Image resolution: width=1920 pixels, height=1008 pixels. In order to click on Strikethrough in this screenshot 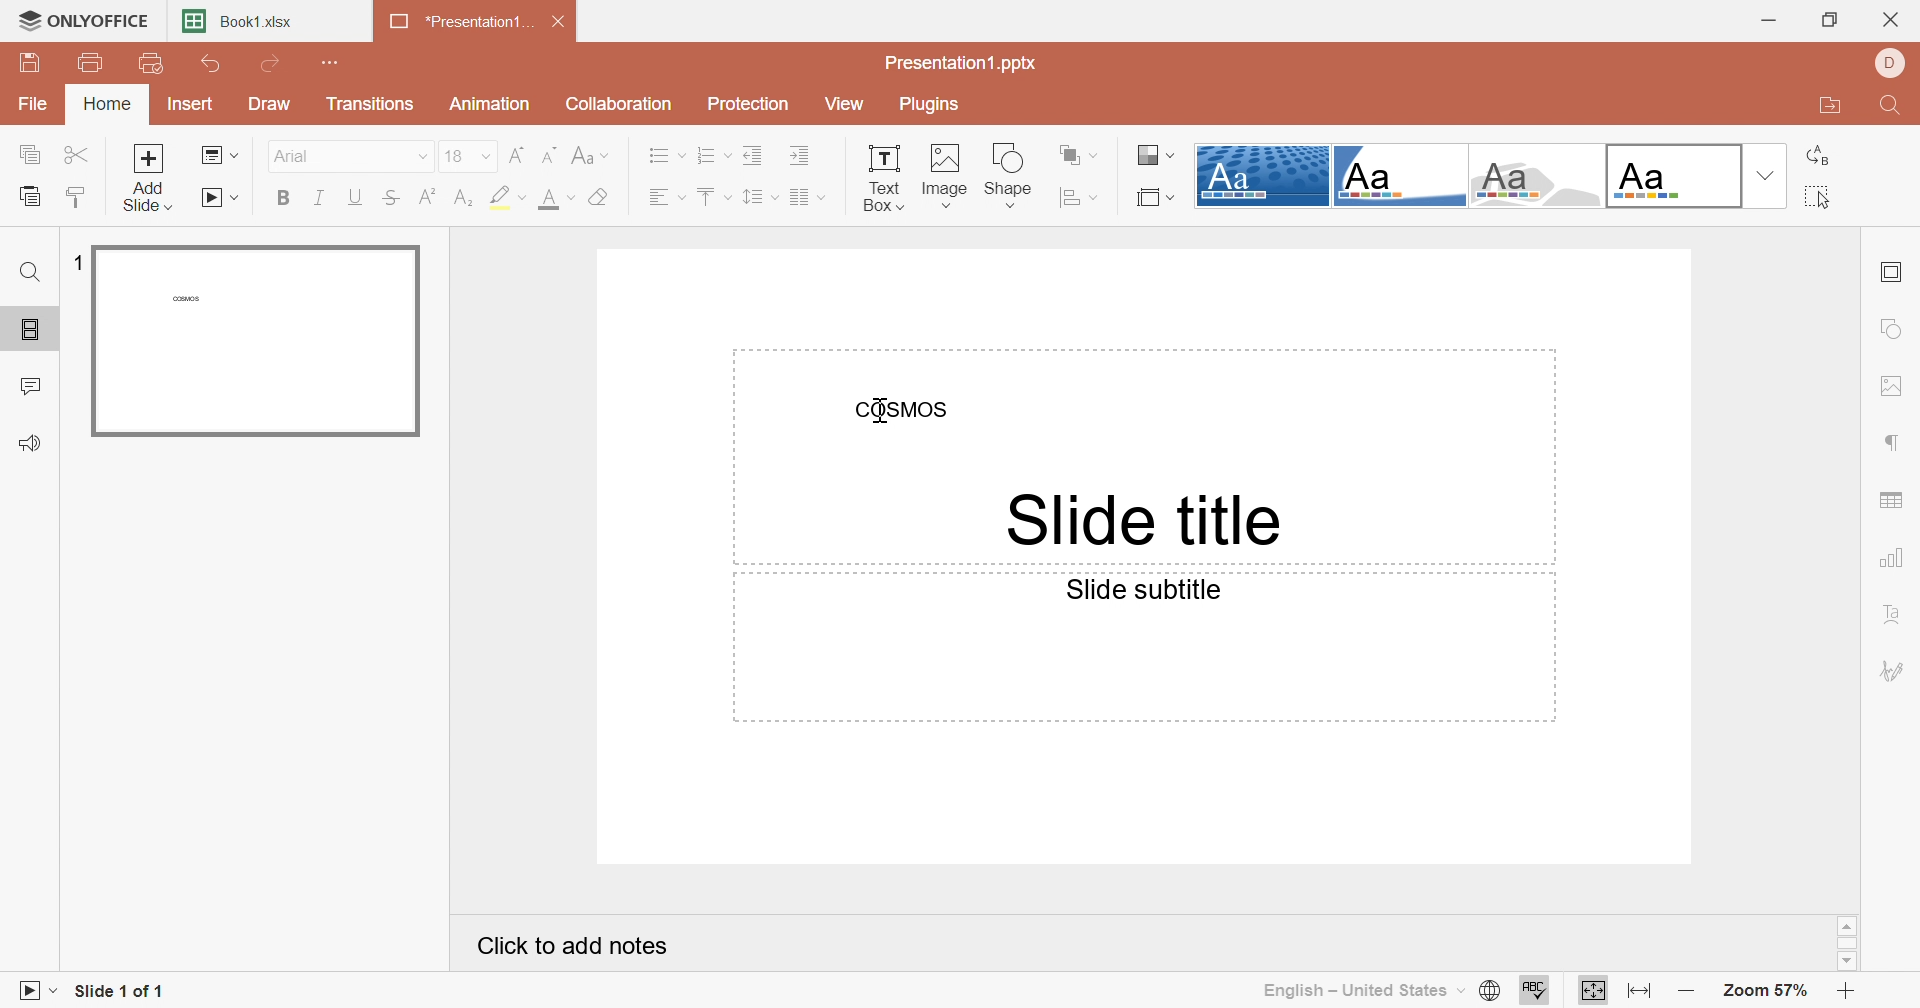, I will do `click(393, 199)`.